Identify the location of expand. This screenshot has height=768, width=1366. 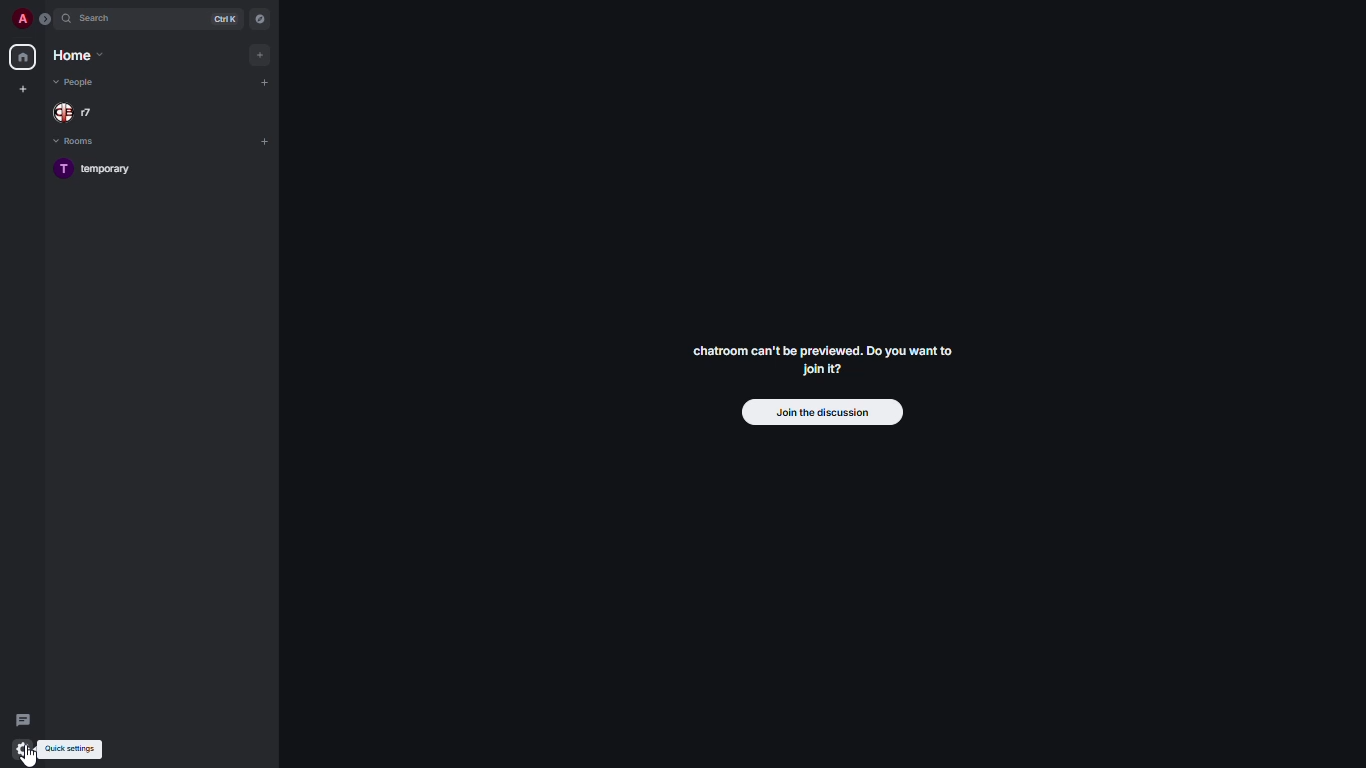
(45, 20).